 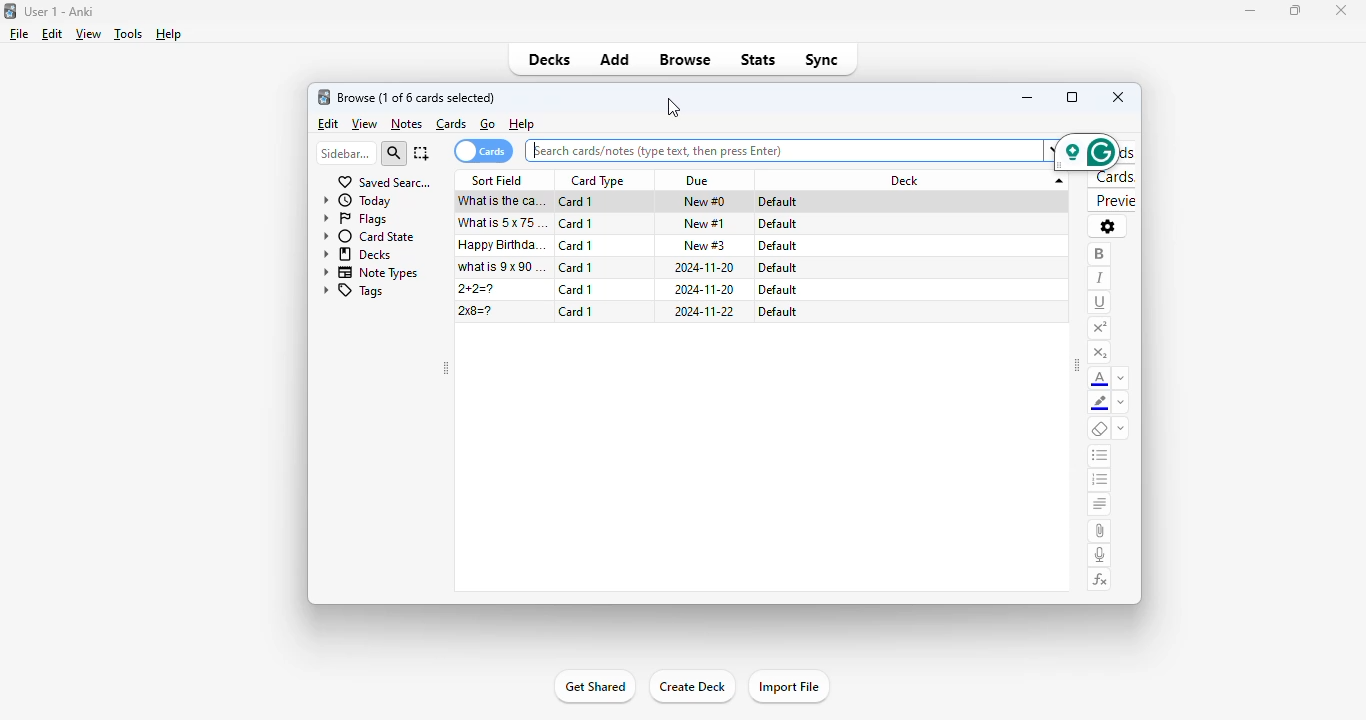 What do you see at coordinates (1100, 429) in the screenshot?
I see `remove formatting` at bounding box center [1100, 429].